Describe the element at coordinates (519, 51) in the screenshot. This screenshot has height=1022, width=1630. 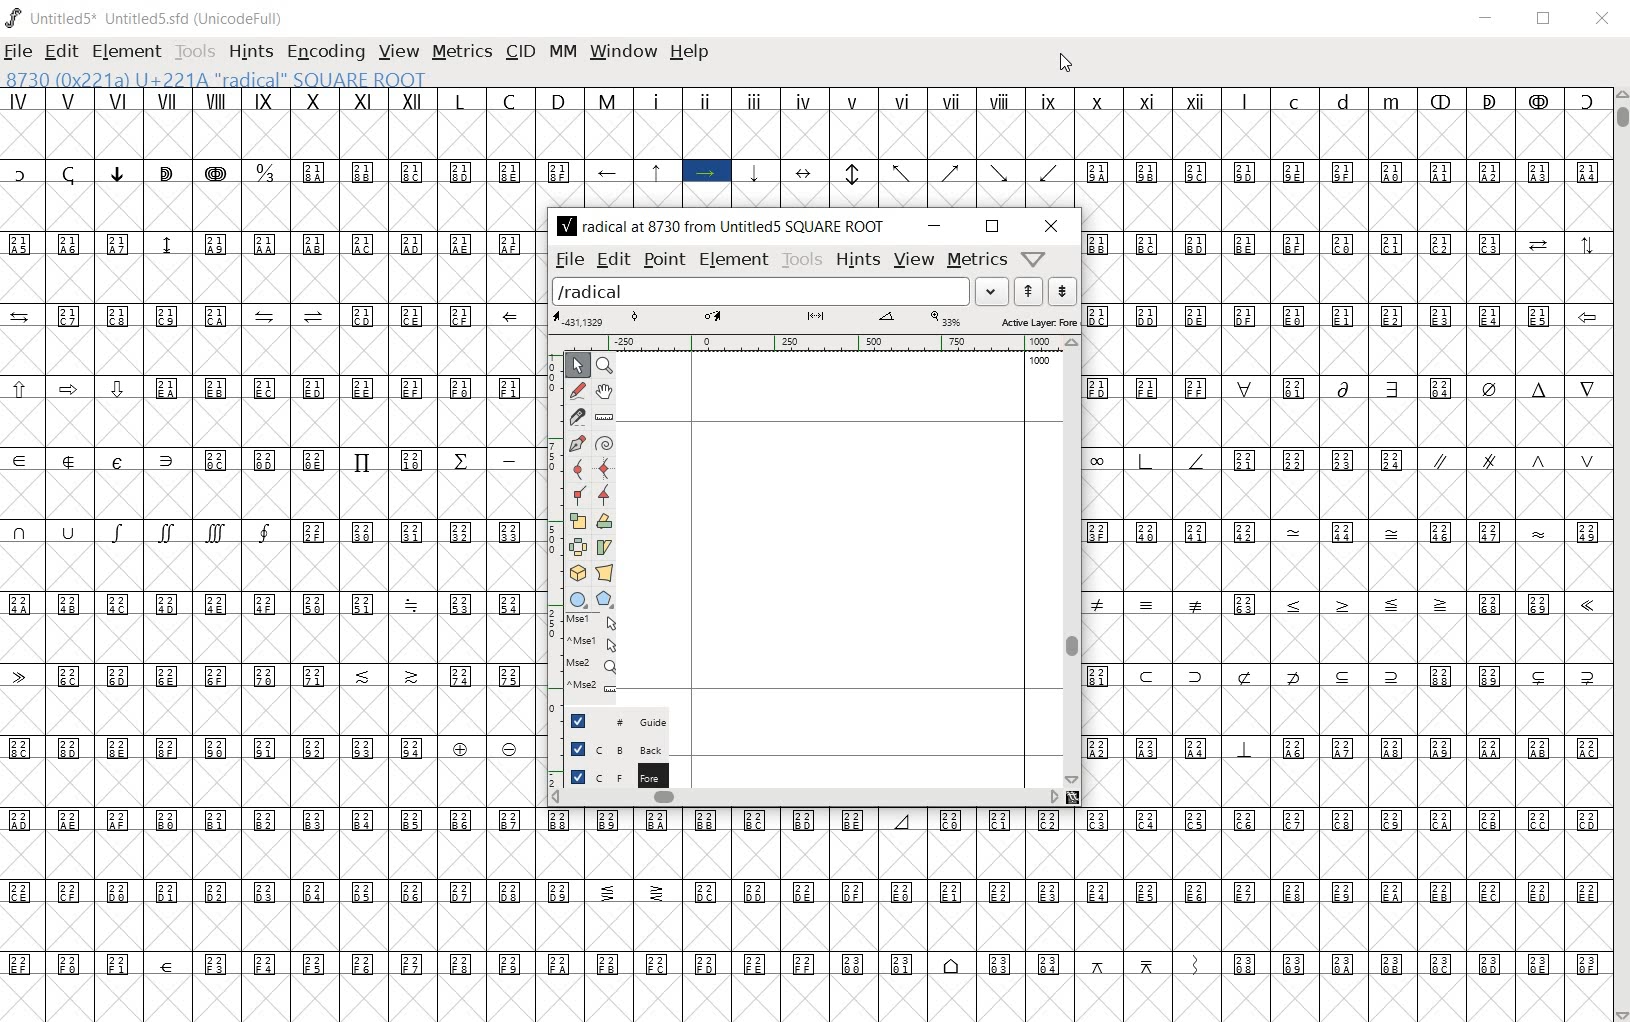
I see `CID` at that location.